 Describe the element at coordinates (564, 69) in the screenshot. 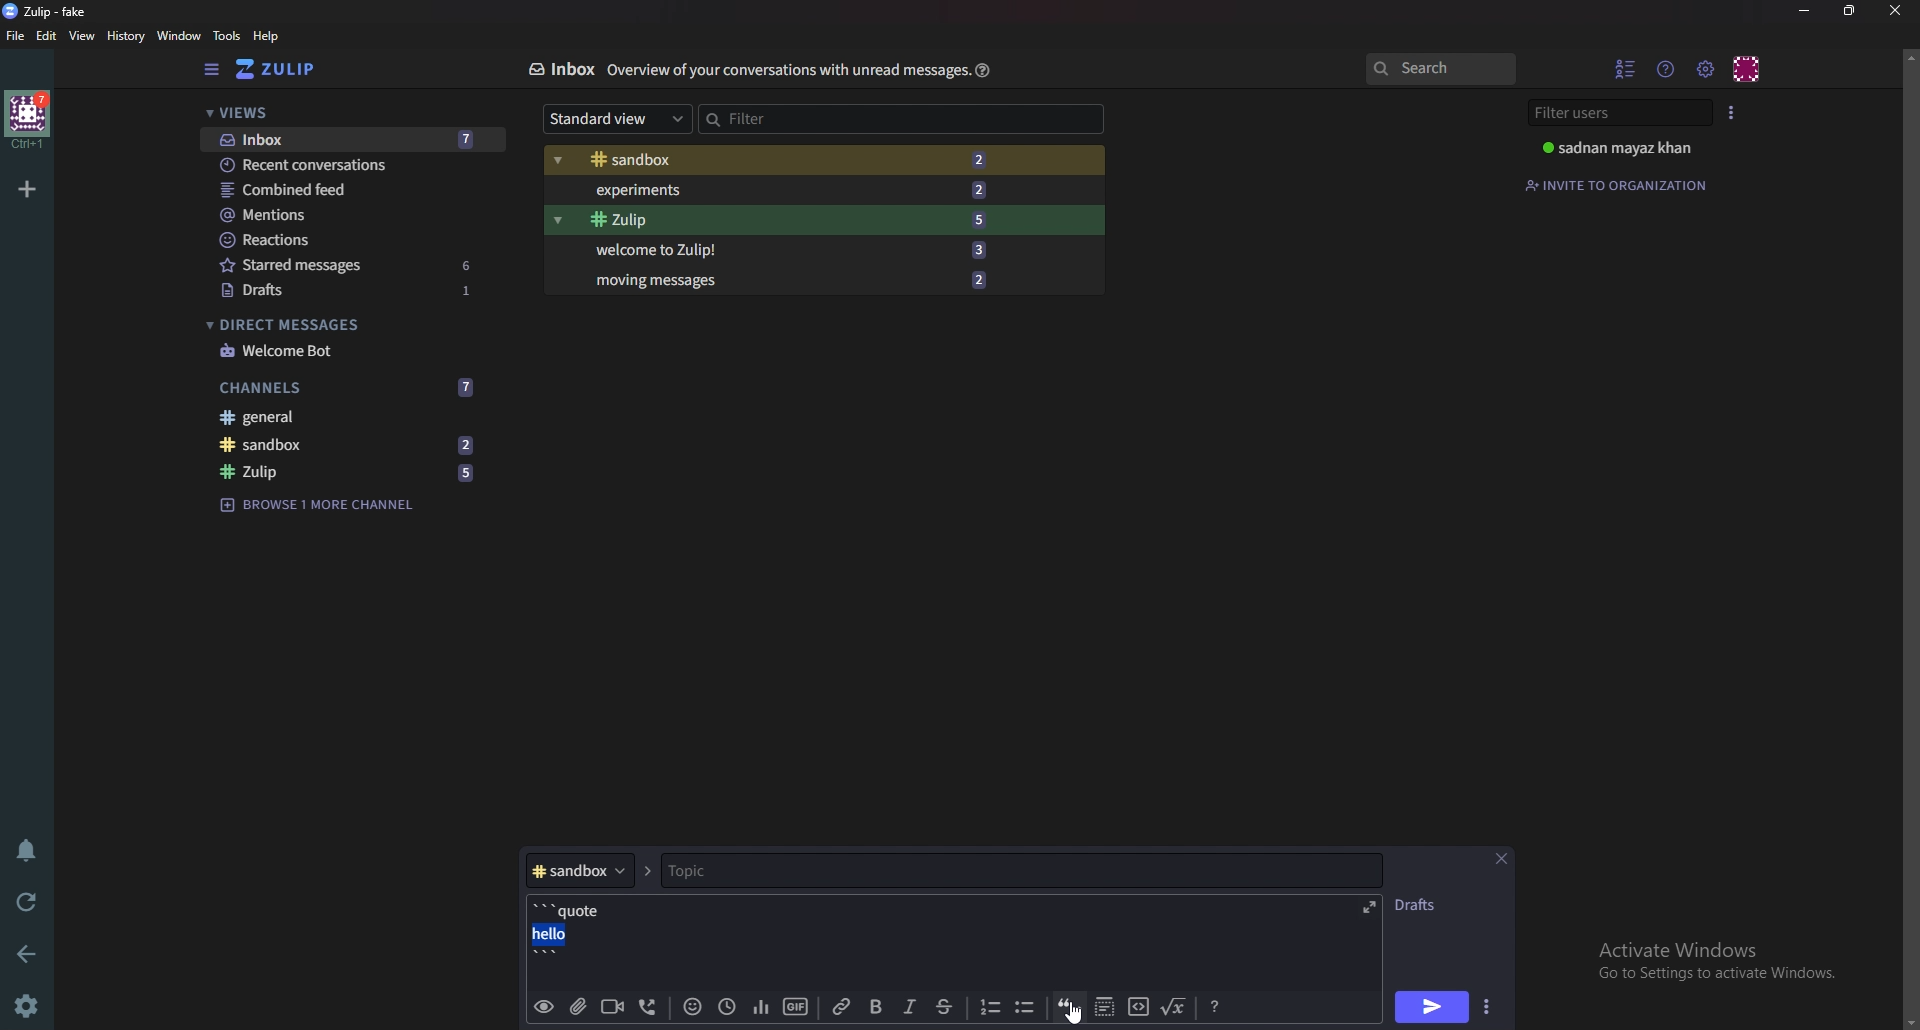

I see `Inbox` at that location.